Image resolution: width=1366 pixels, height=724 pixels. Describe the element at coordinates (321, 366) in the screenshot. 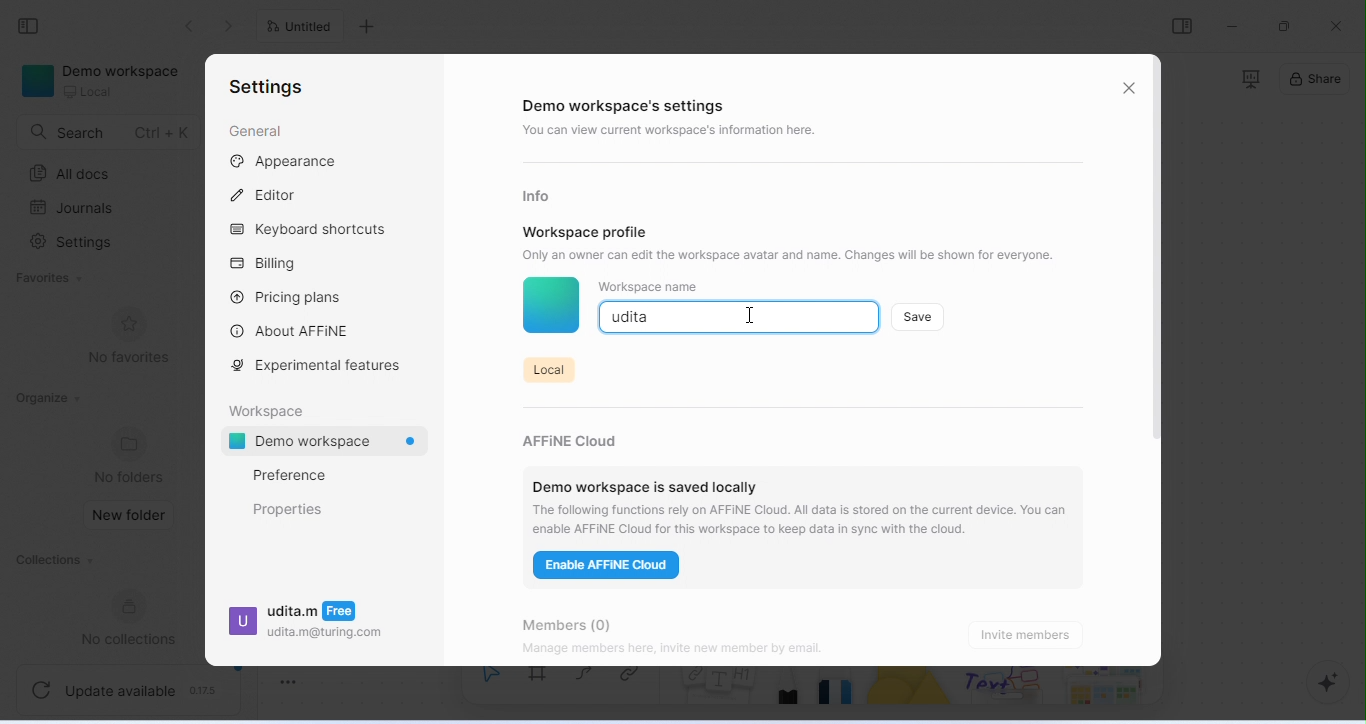

I see `experimental features` at that location.